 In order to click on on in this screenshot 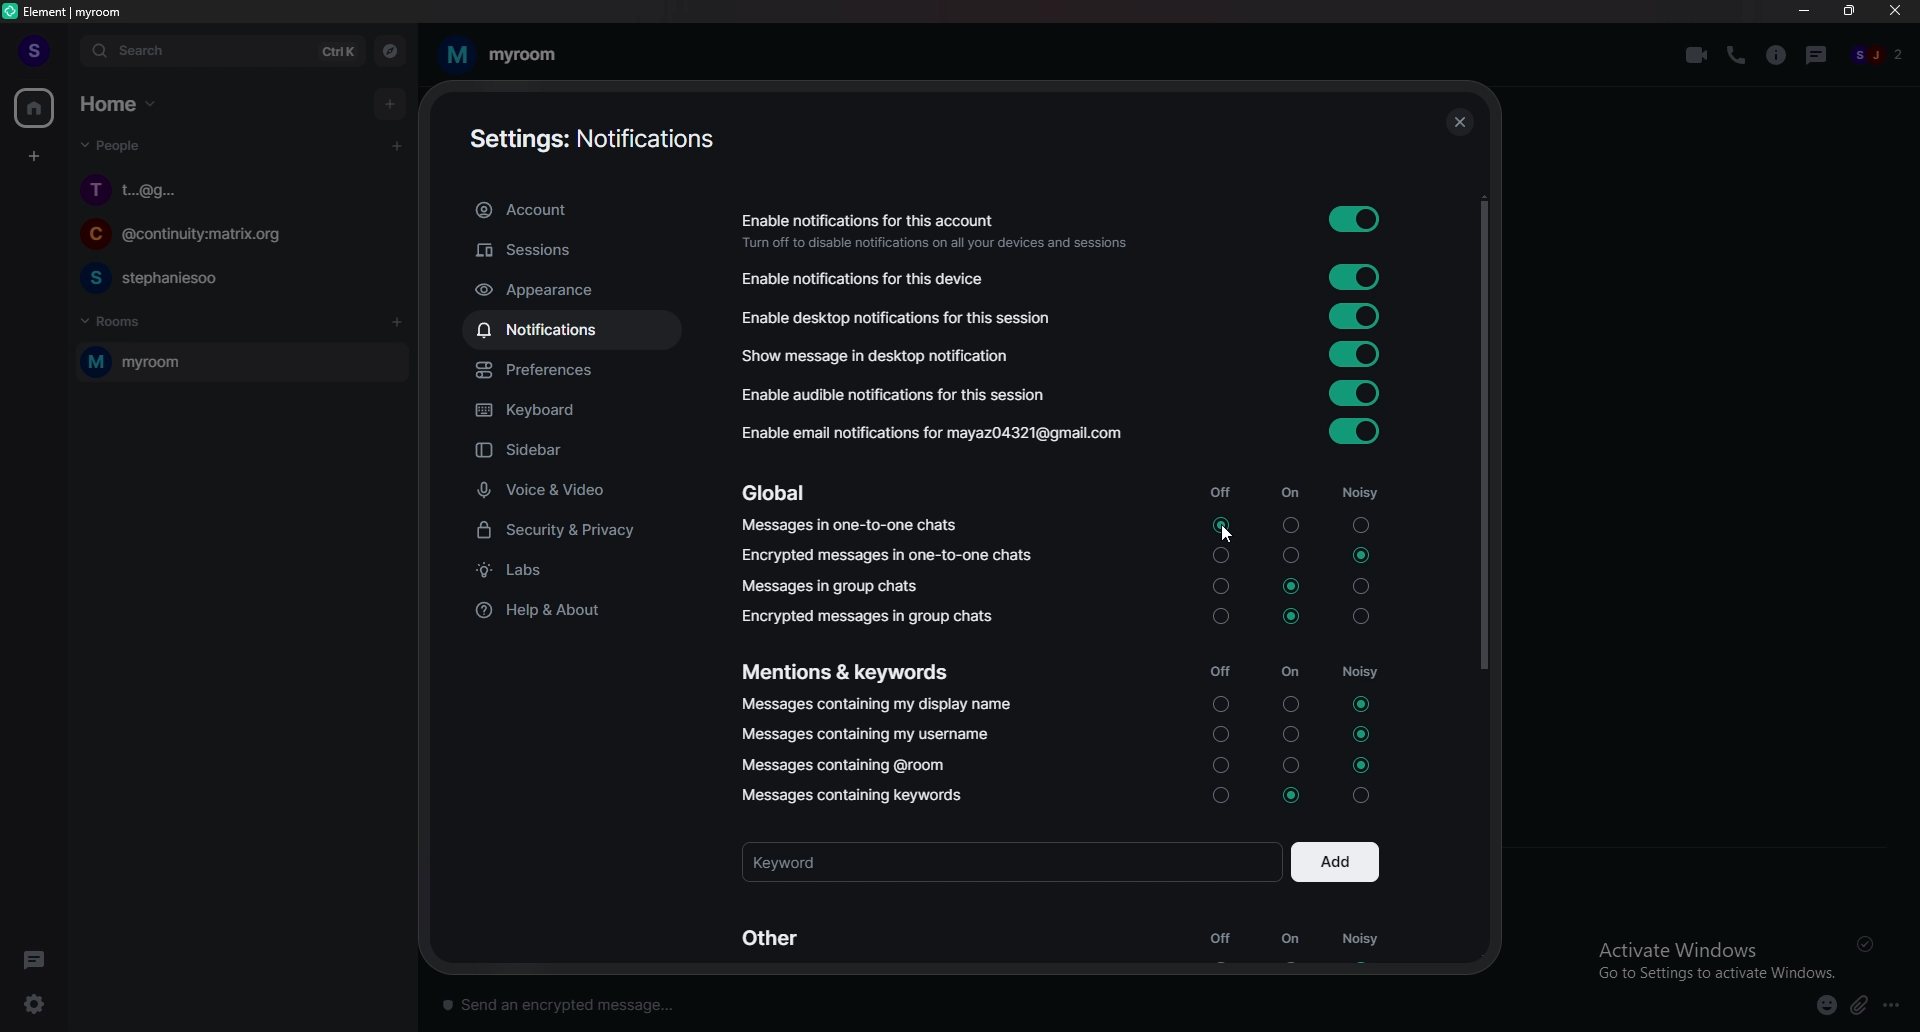, I will do `click(1290, 938)`.